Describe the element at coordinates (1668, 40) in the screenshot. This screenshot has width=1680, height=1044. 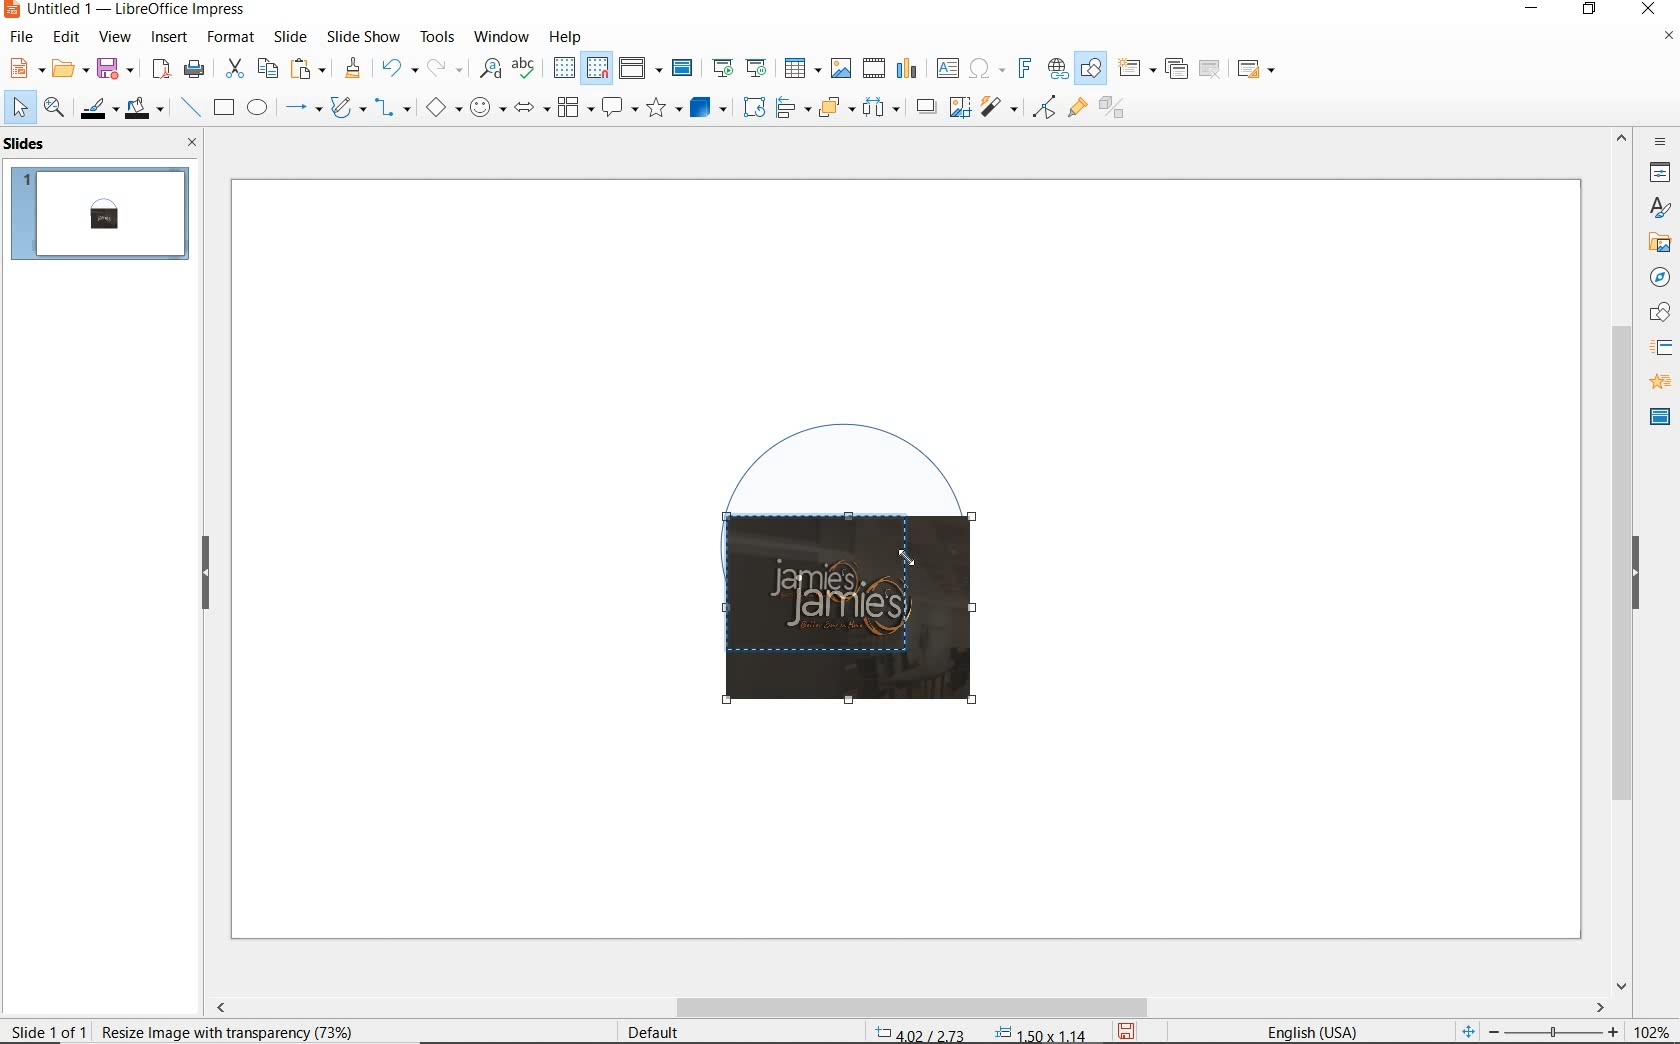
I see `close document` at that location.